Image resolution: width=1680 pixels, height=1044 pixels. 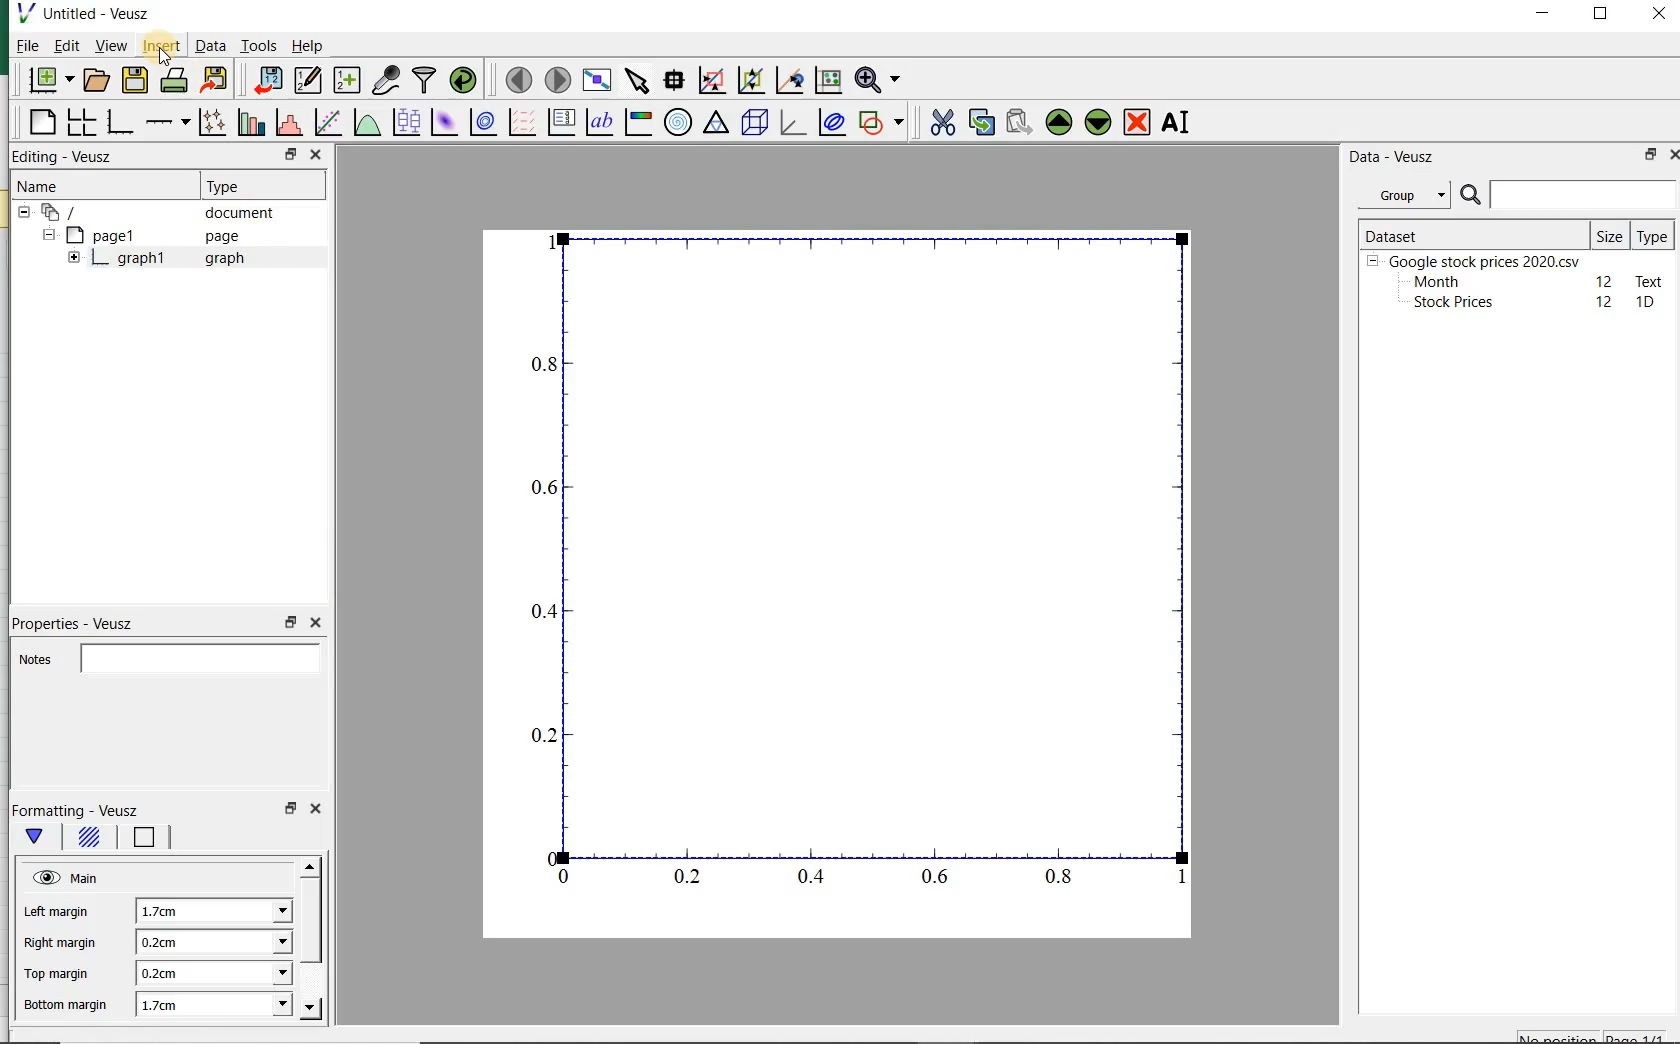 What do you see at coordinates (326, 123) in the screenshot?
I see `fit a function to data` at bounding box center [326, 123].